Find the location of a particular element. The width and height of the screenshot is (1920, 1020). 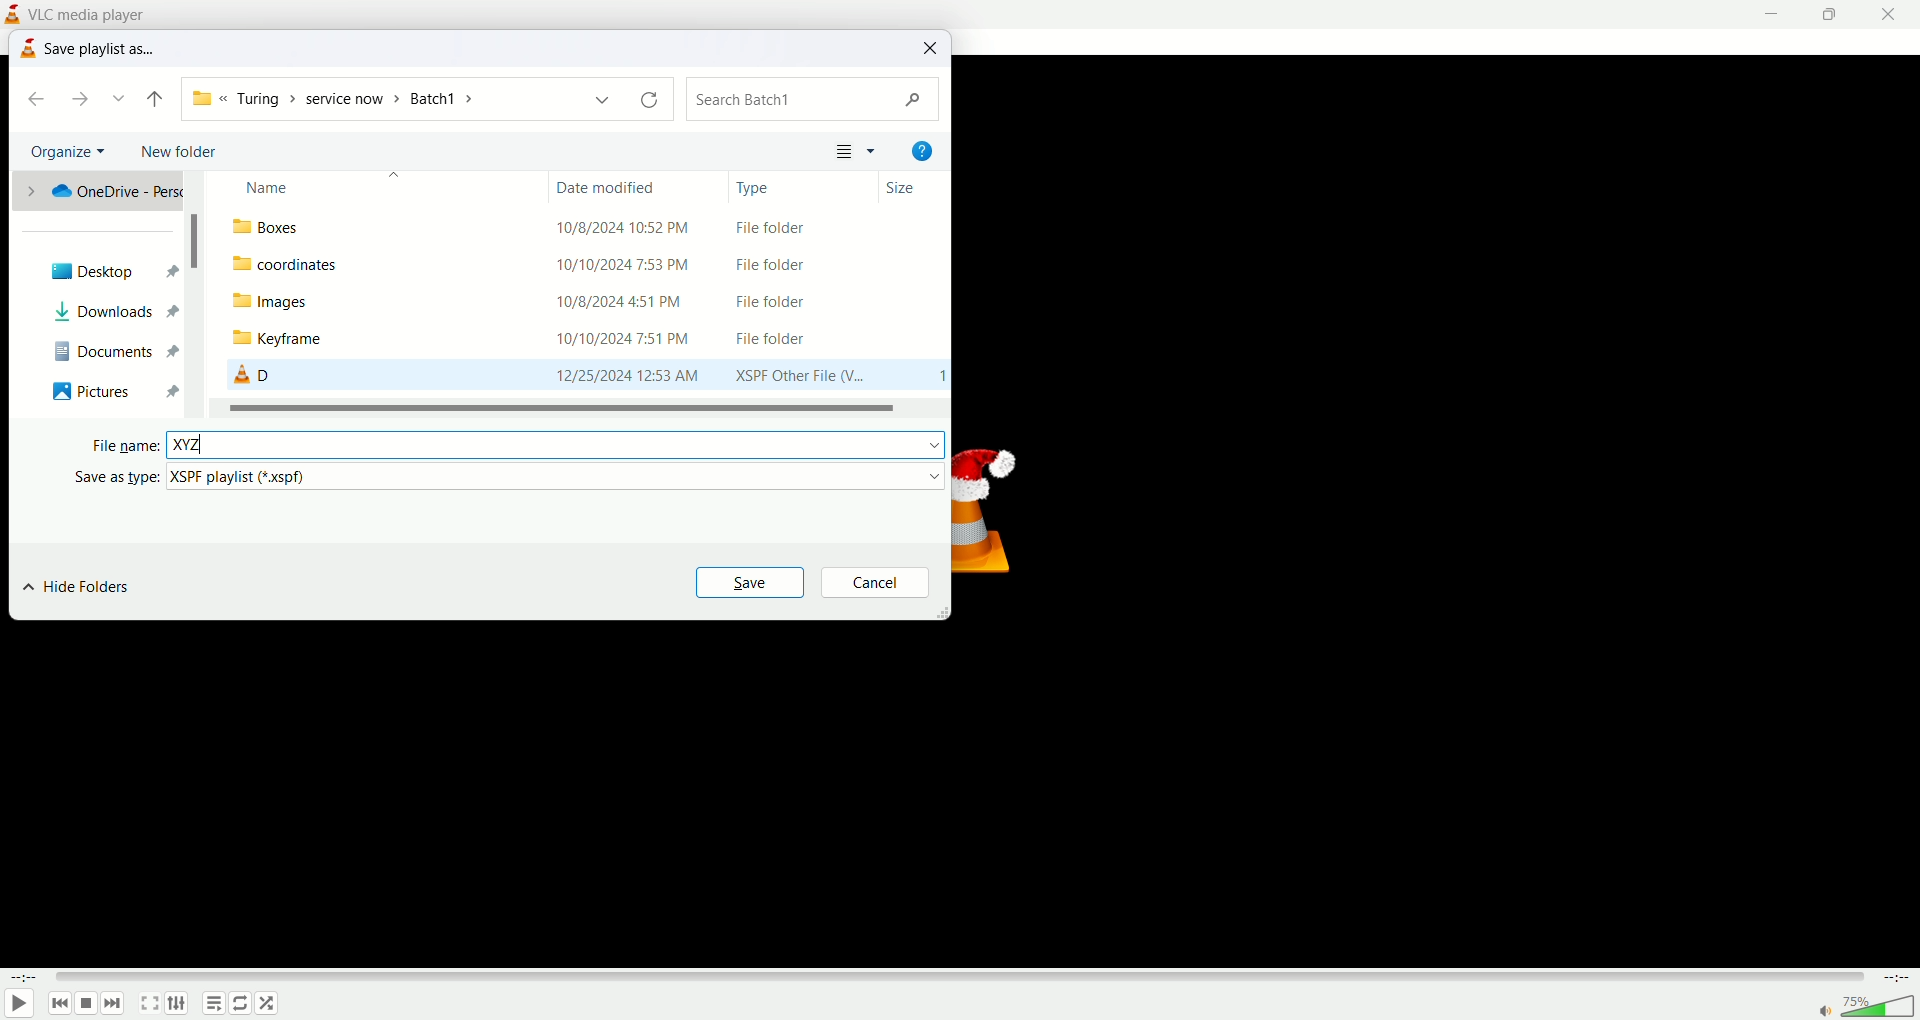

save playlist as is located at coordinates (103, 47).